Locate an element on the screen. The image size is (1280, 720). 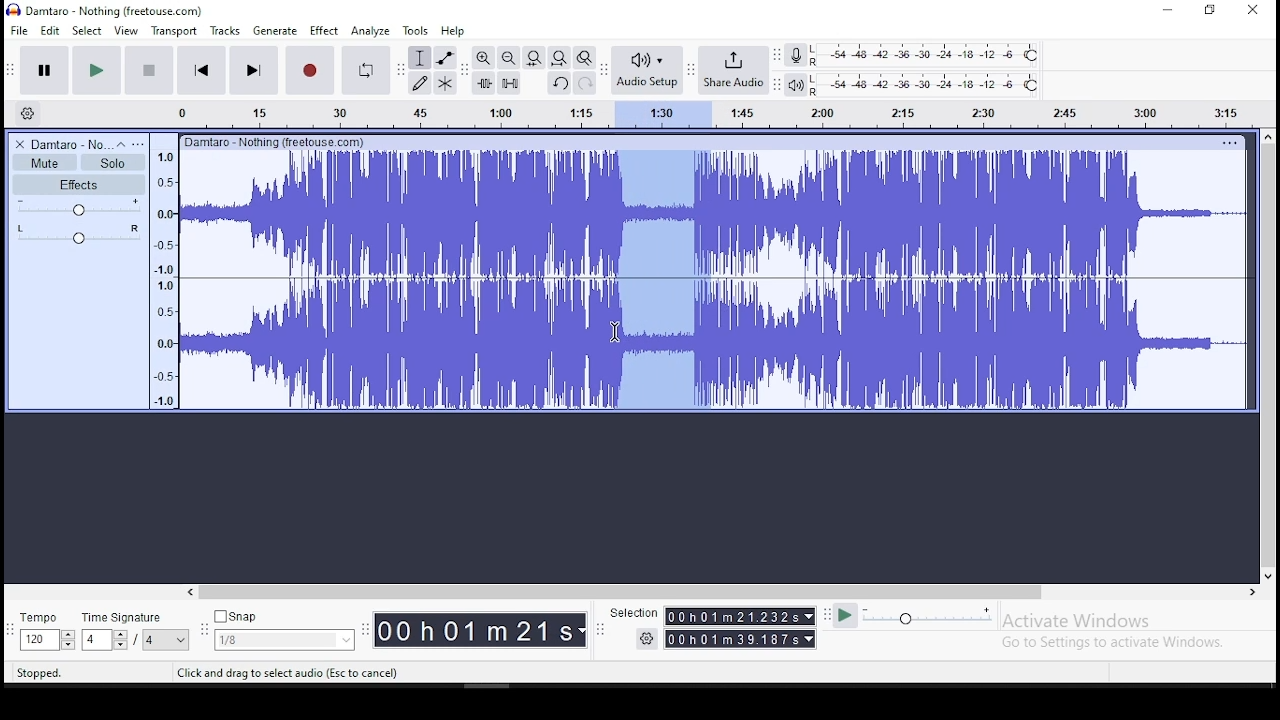
down is located at coordinates (1267, 573).